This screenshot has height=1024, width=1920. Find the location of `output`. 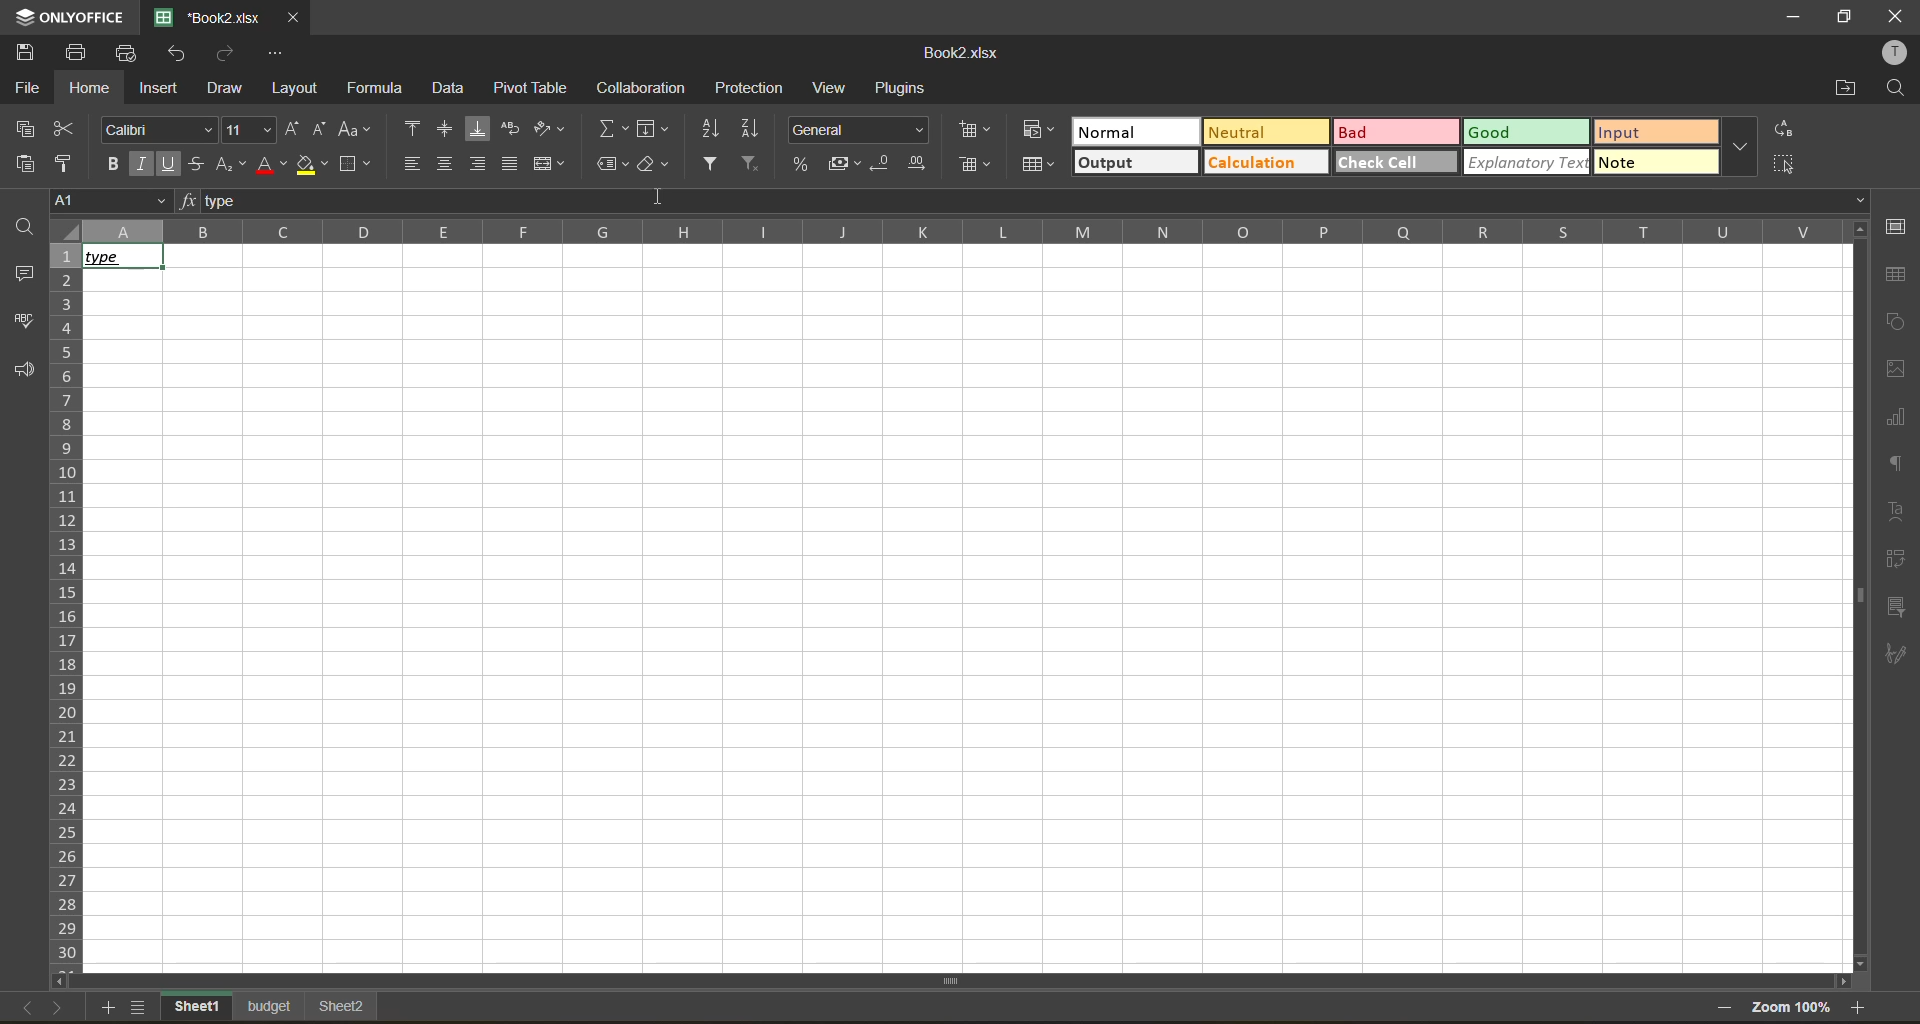

output is located at coordinates (1134, 162).